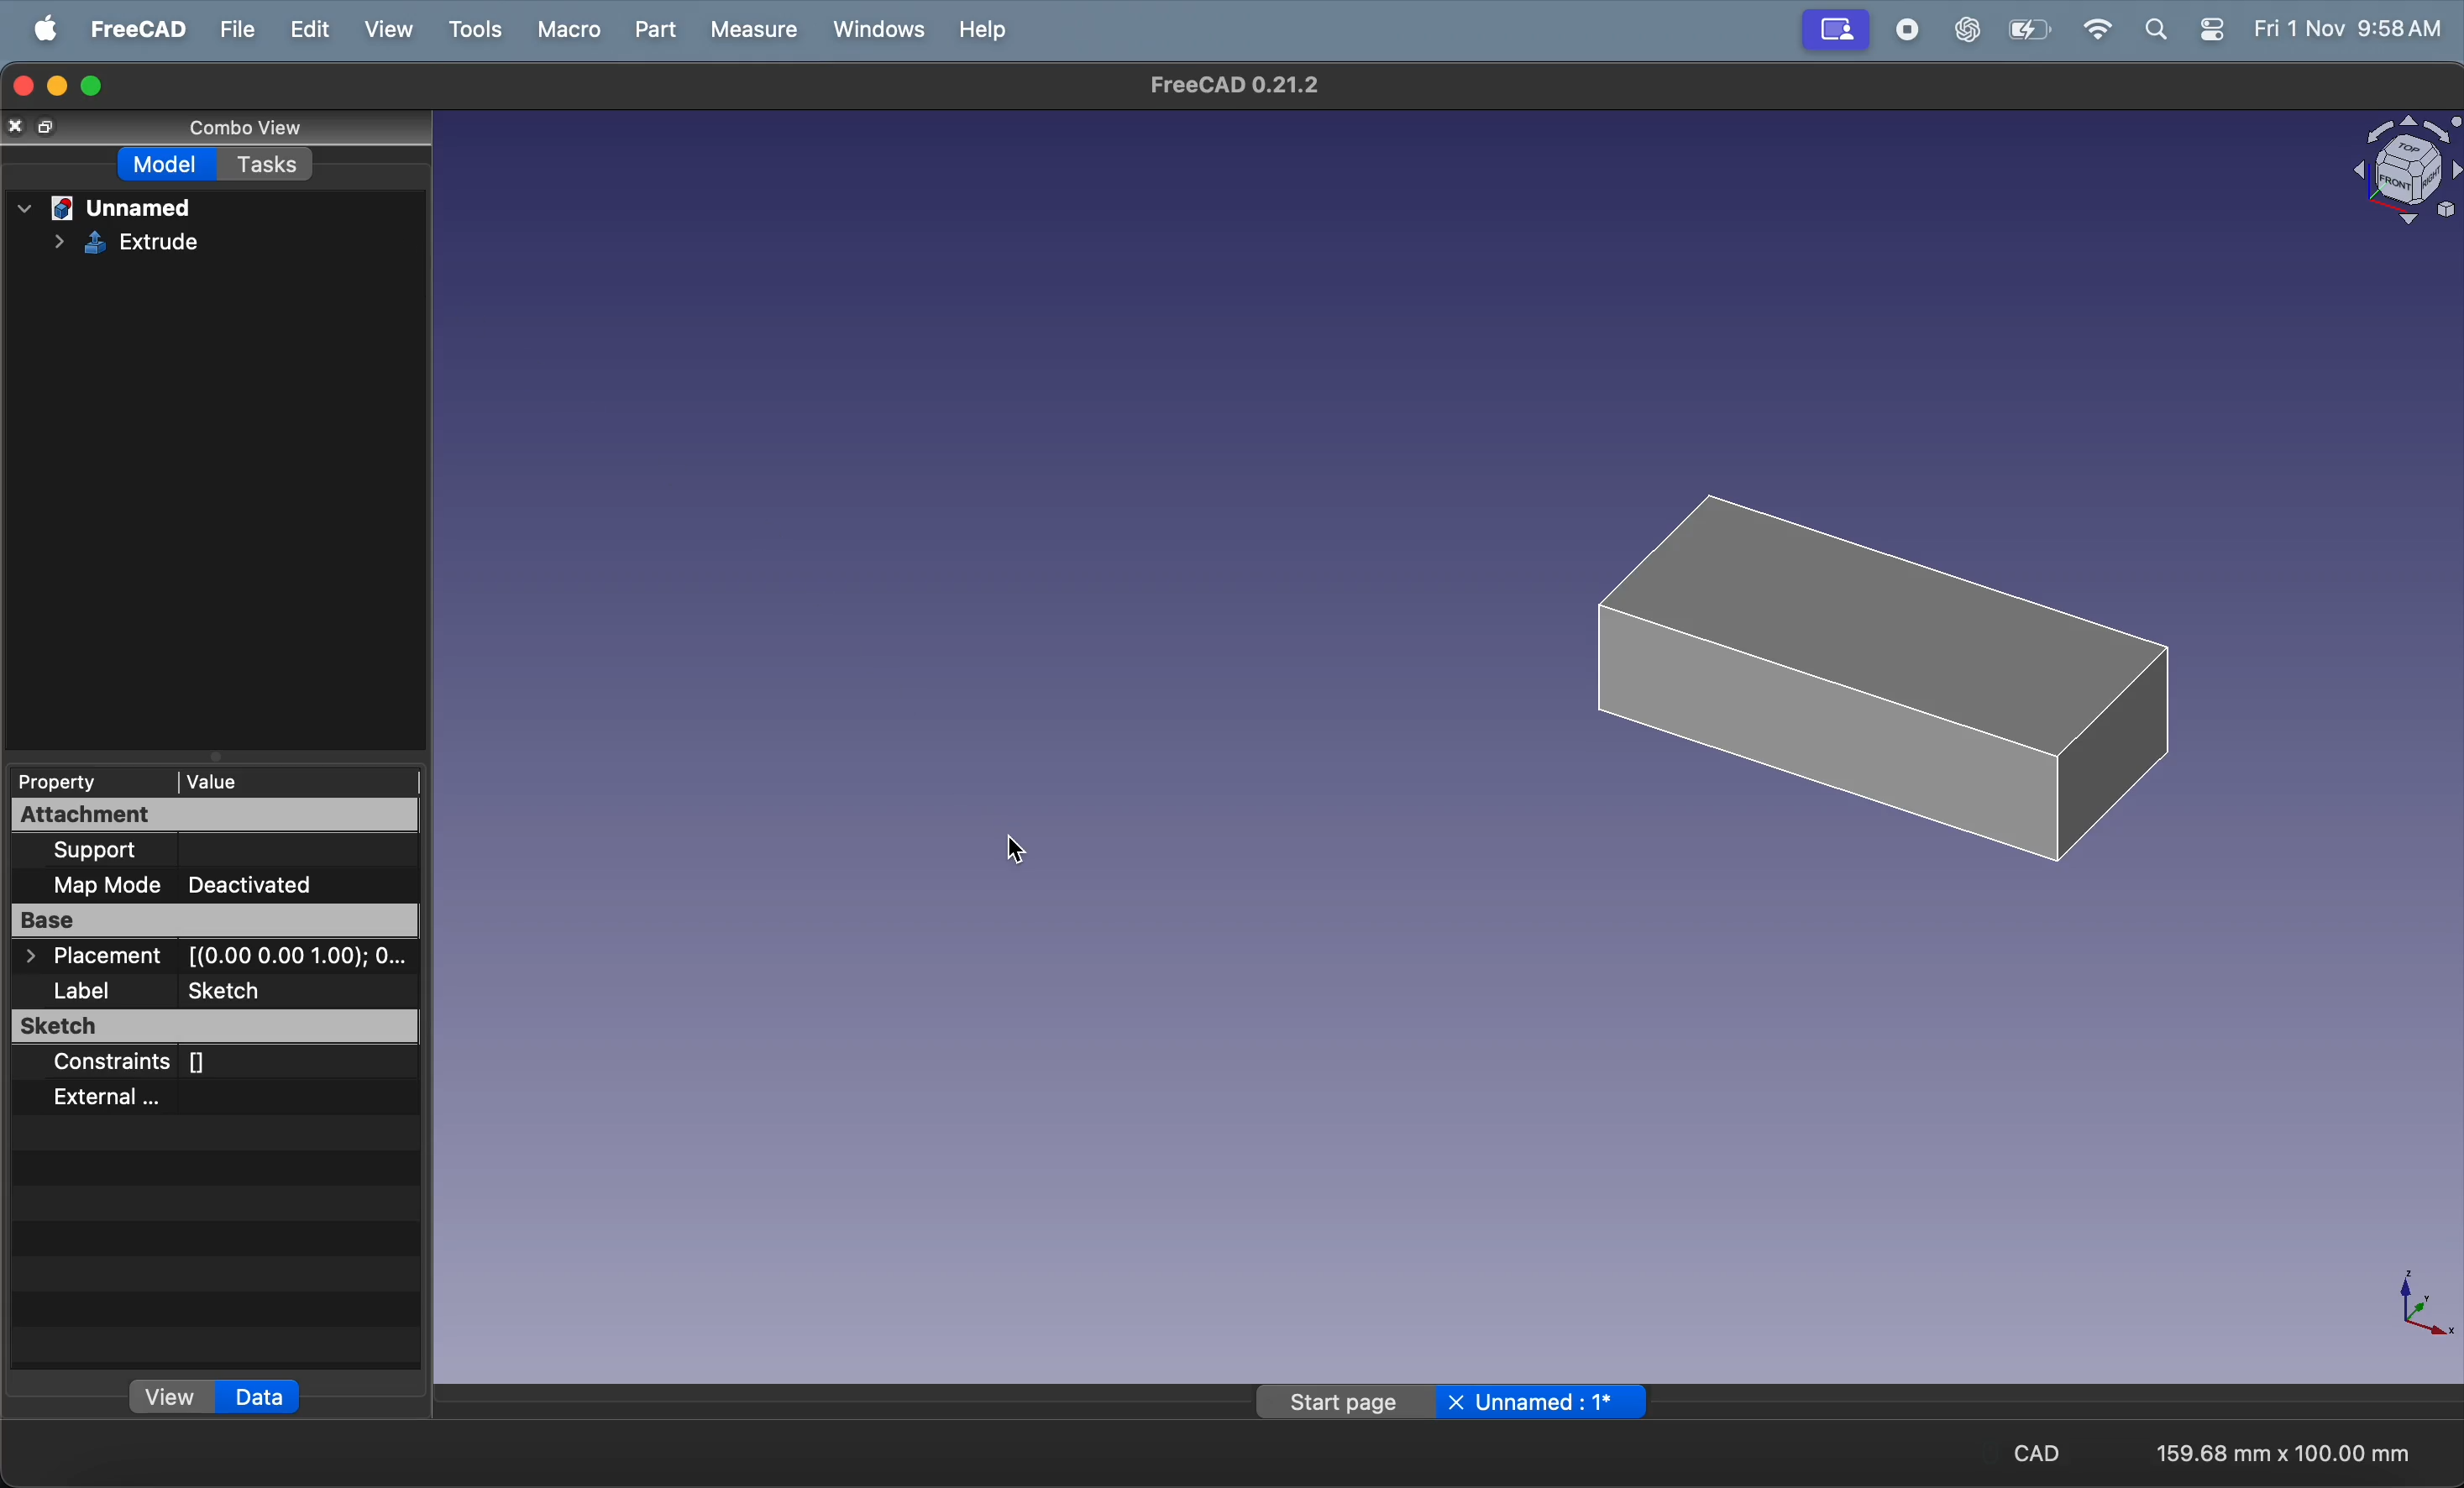 This screenshot has height=1488, width=2464. I want to click on tools, so click(467, 29).